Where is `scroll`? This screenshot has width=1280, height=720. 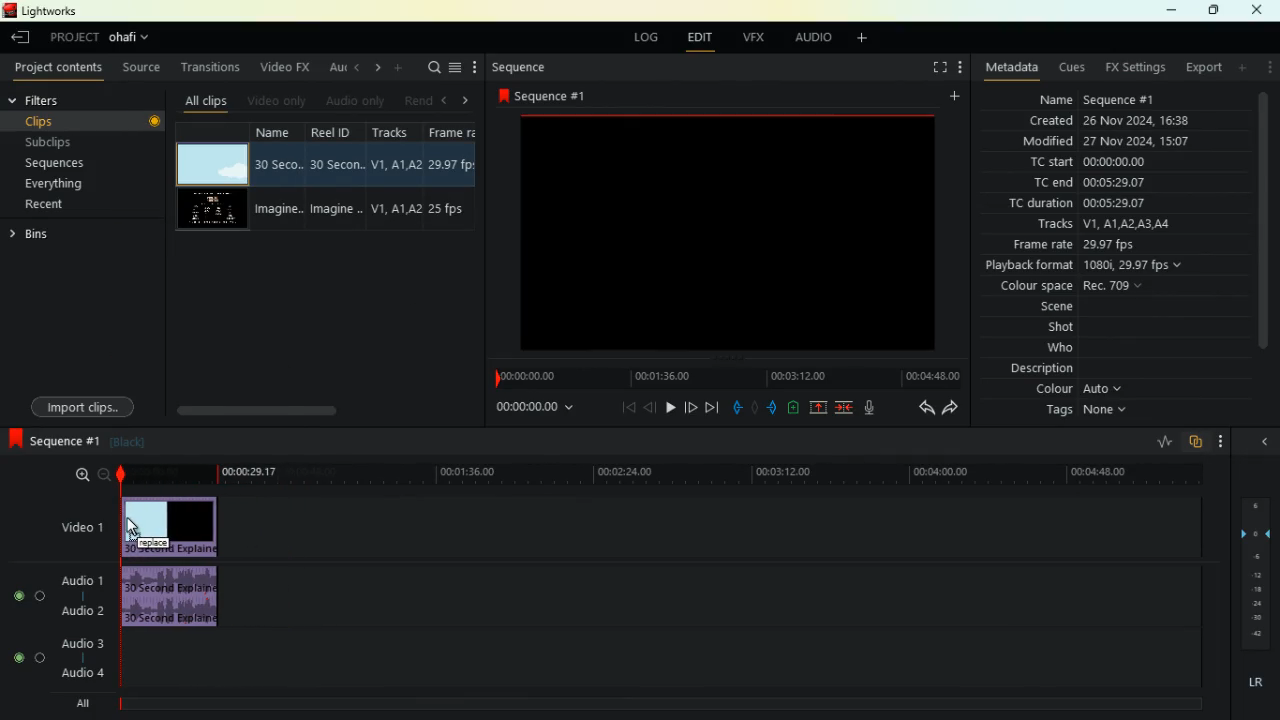 scroll is located at coordinates (305, 410).